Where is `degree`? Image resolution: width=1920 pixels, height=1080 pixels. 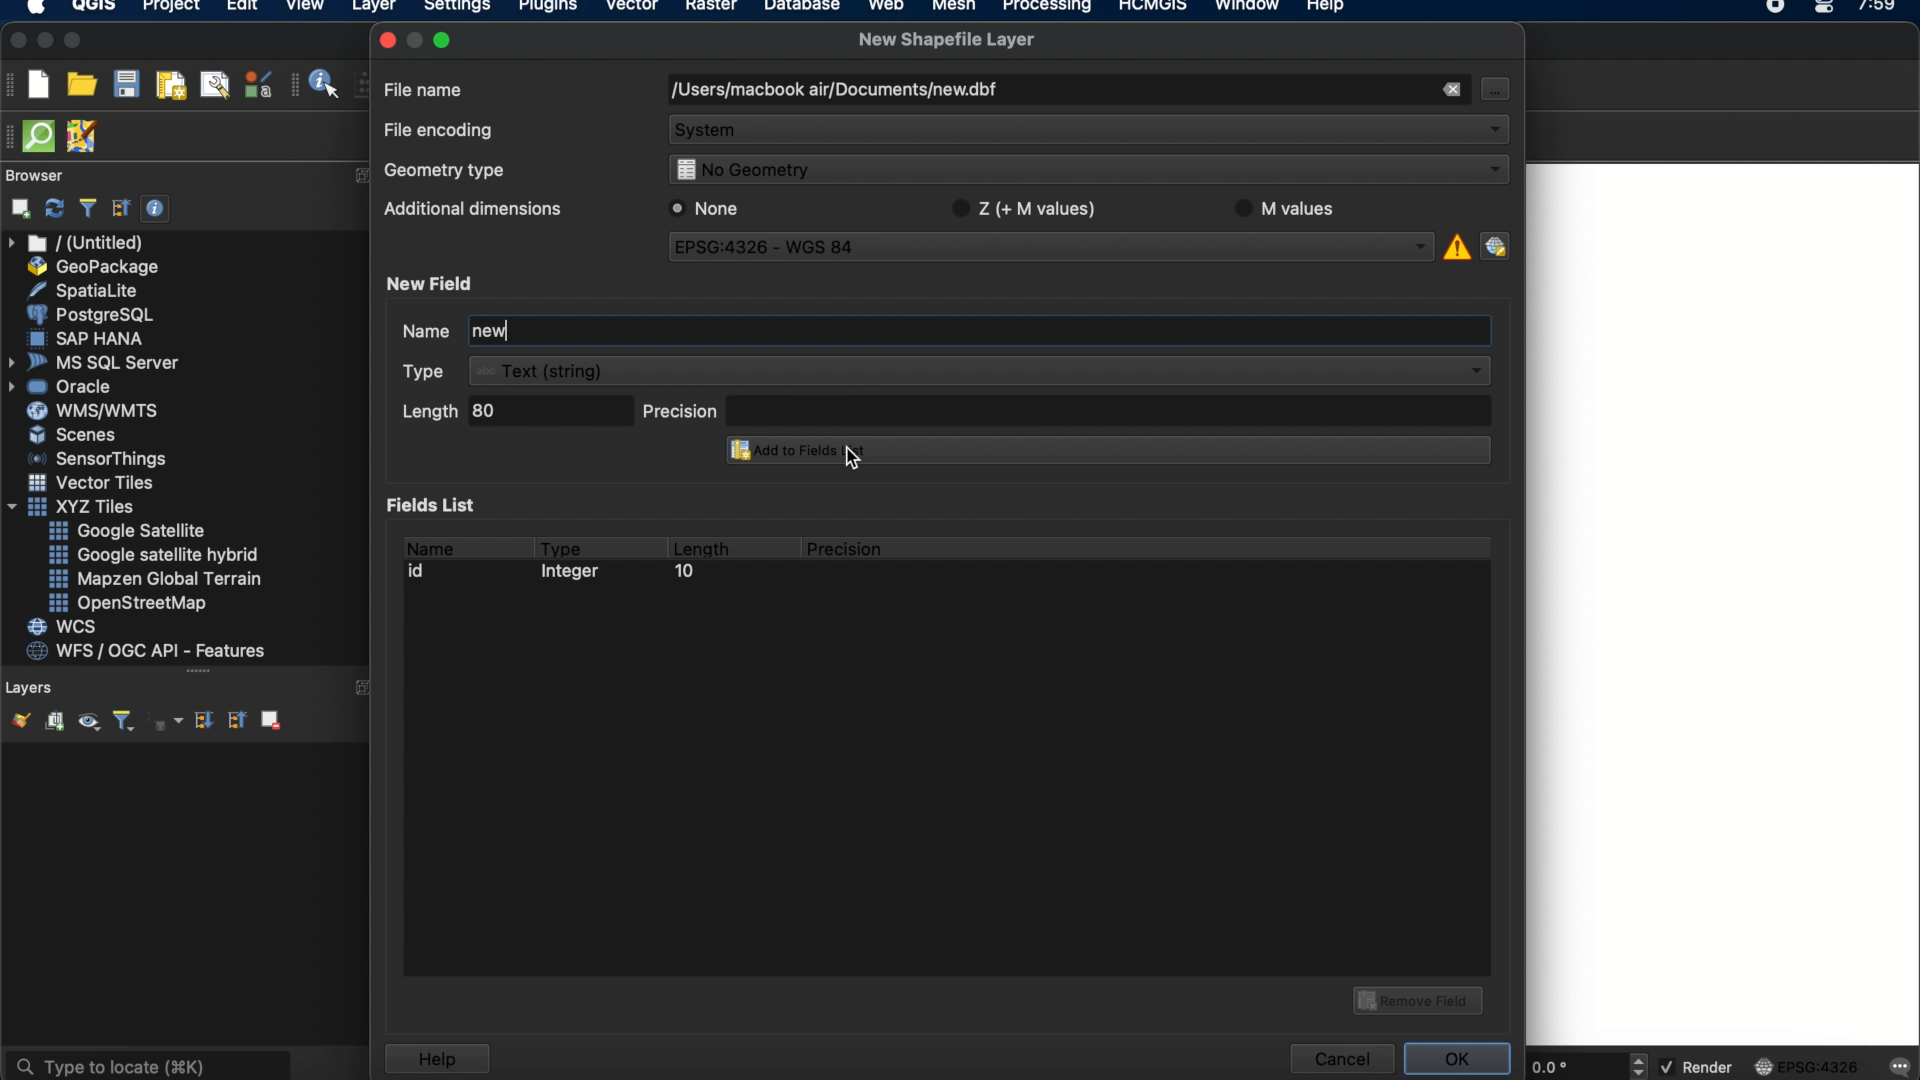
degree is located at coordinates (1572, 1066).